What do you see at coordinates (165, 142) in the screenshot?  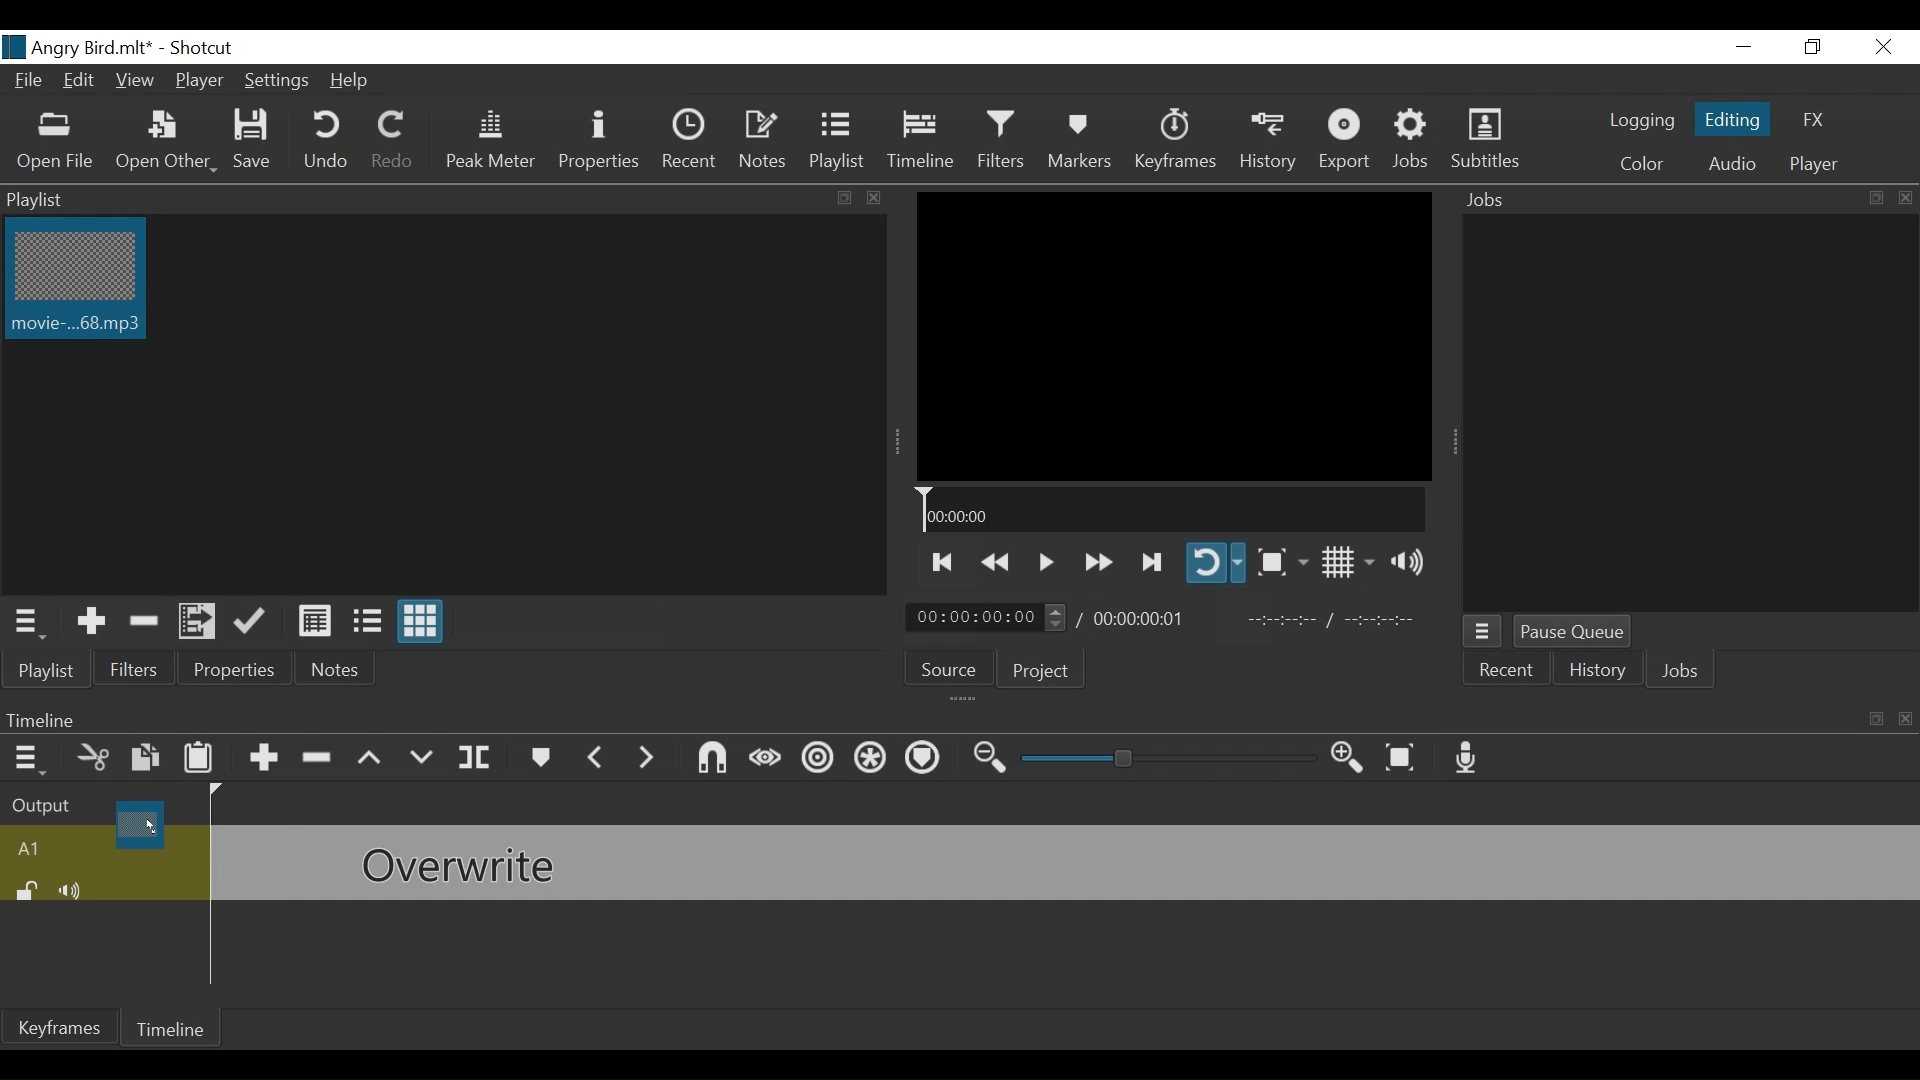 I see `Open Other` at bounding box center [165, 142].